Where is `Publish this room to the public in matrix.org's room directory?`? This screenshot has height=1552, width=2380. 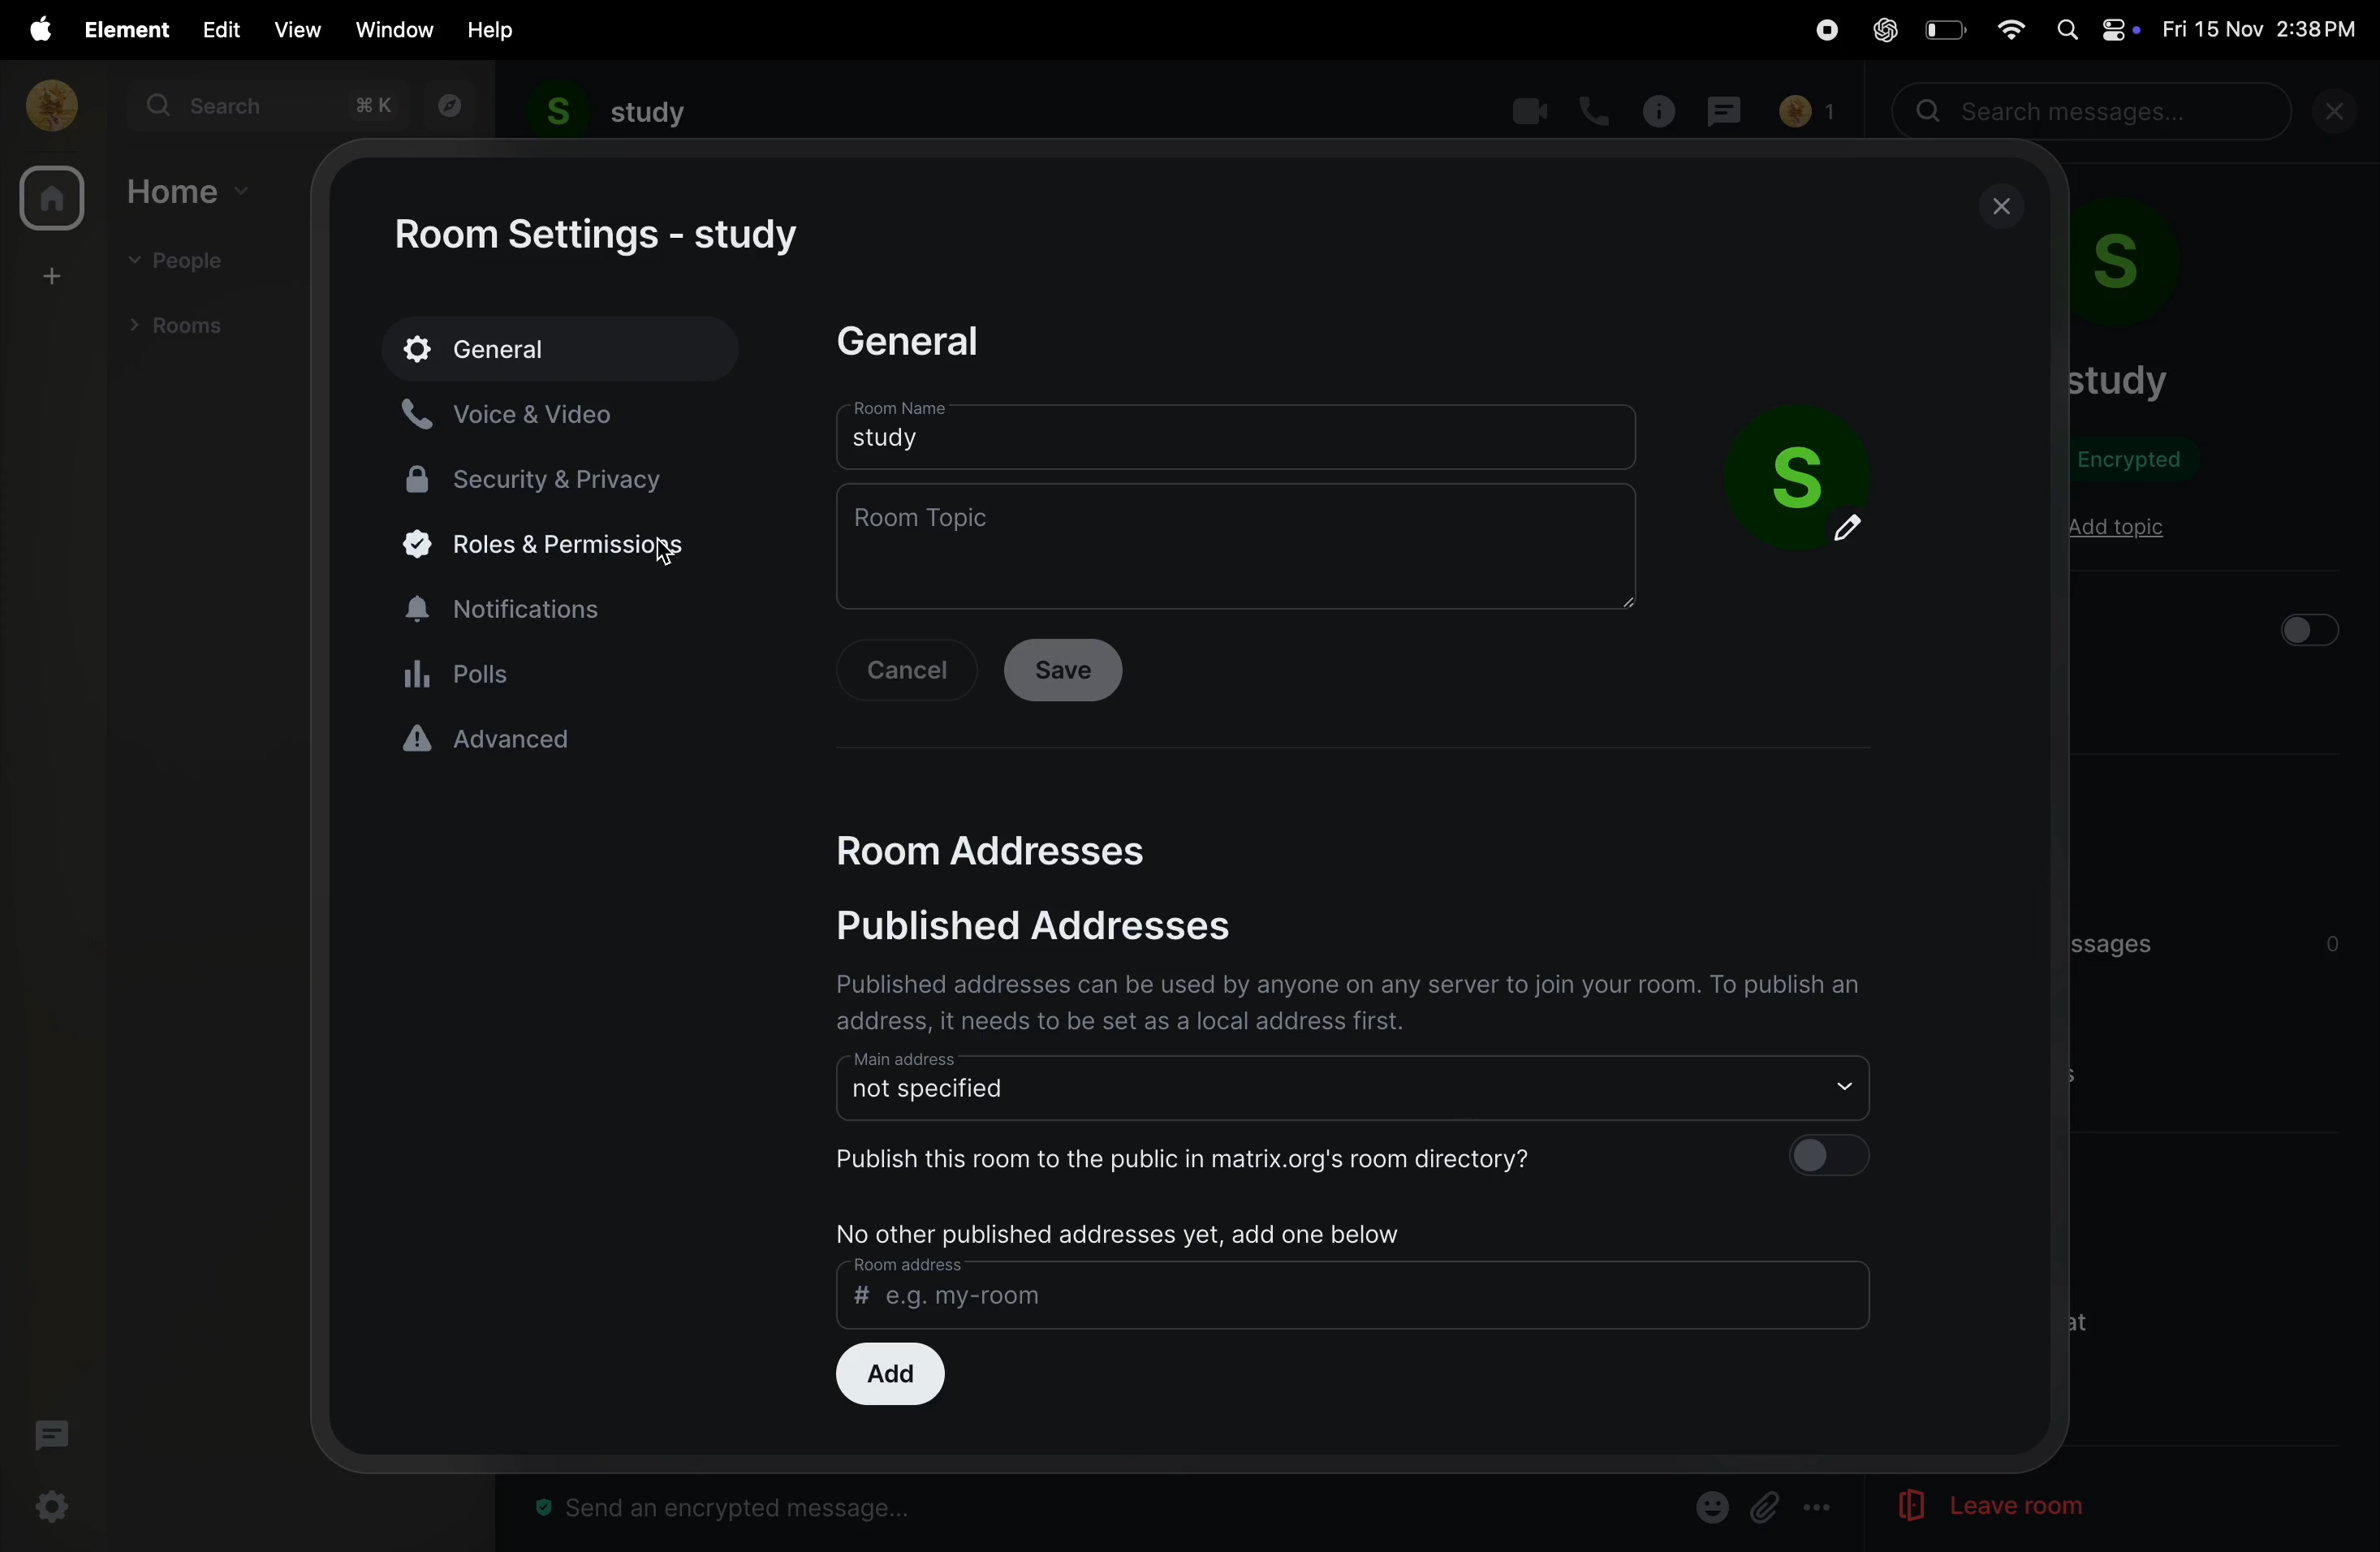
Publish this room to the public in matrix.org's room directory? is located at coordinates (1355, 1157).